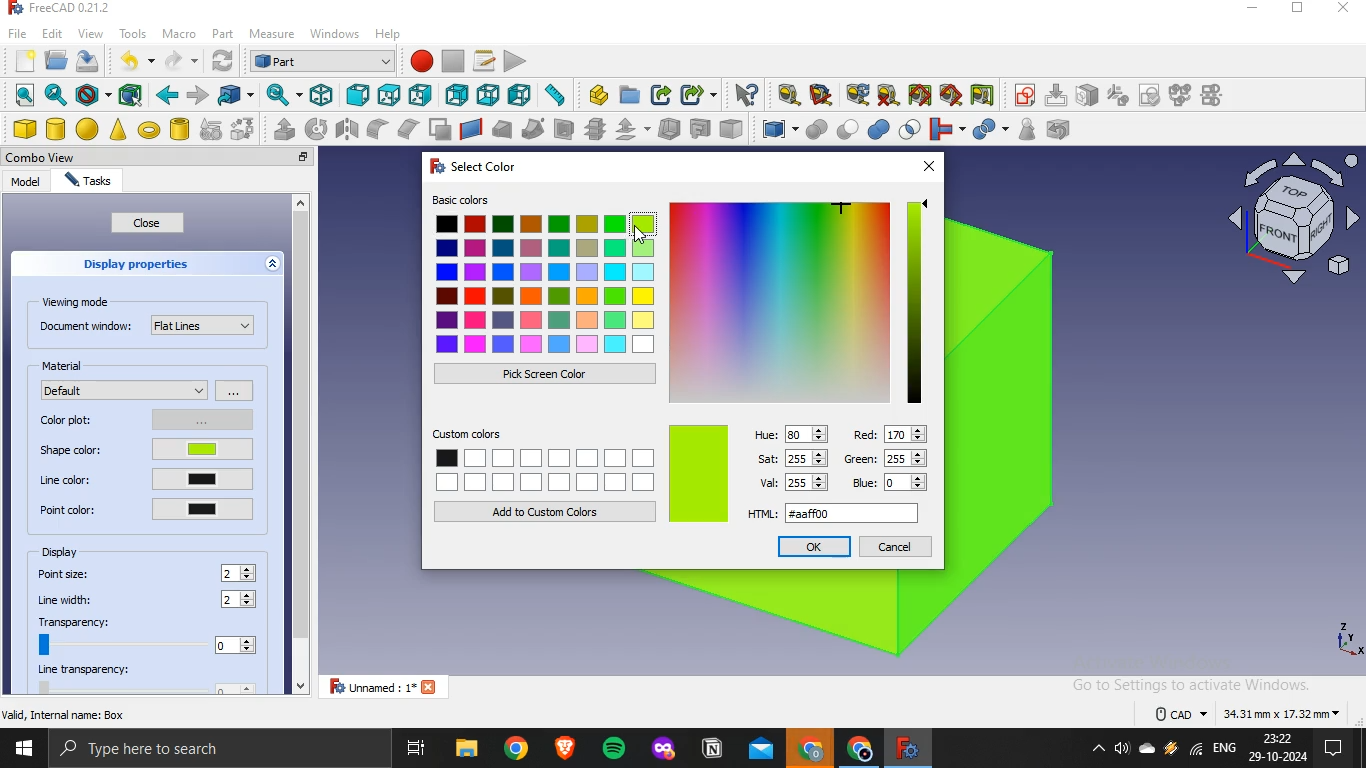 The image size is (1366, 768). I want to click on task view, so click(418, 749).